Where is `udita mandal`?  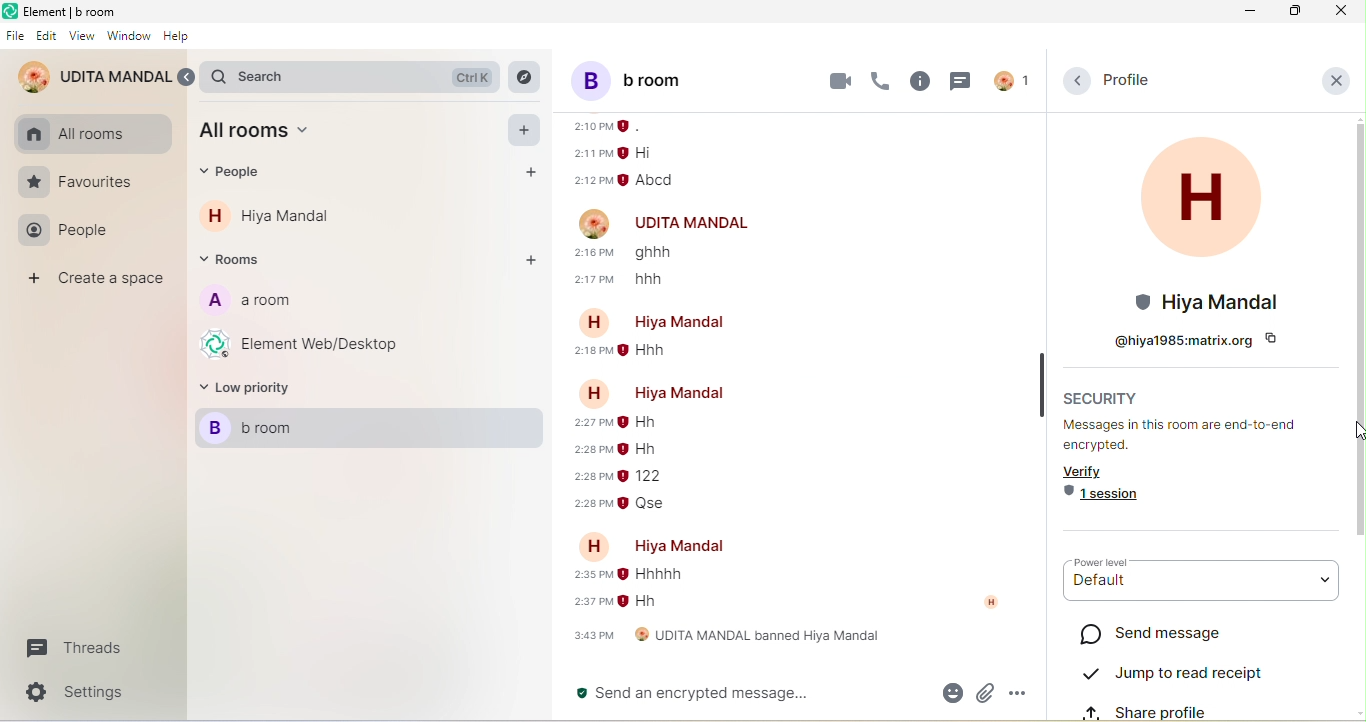
udita mandal is located at coordinates (94, 78).